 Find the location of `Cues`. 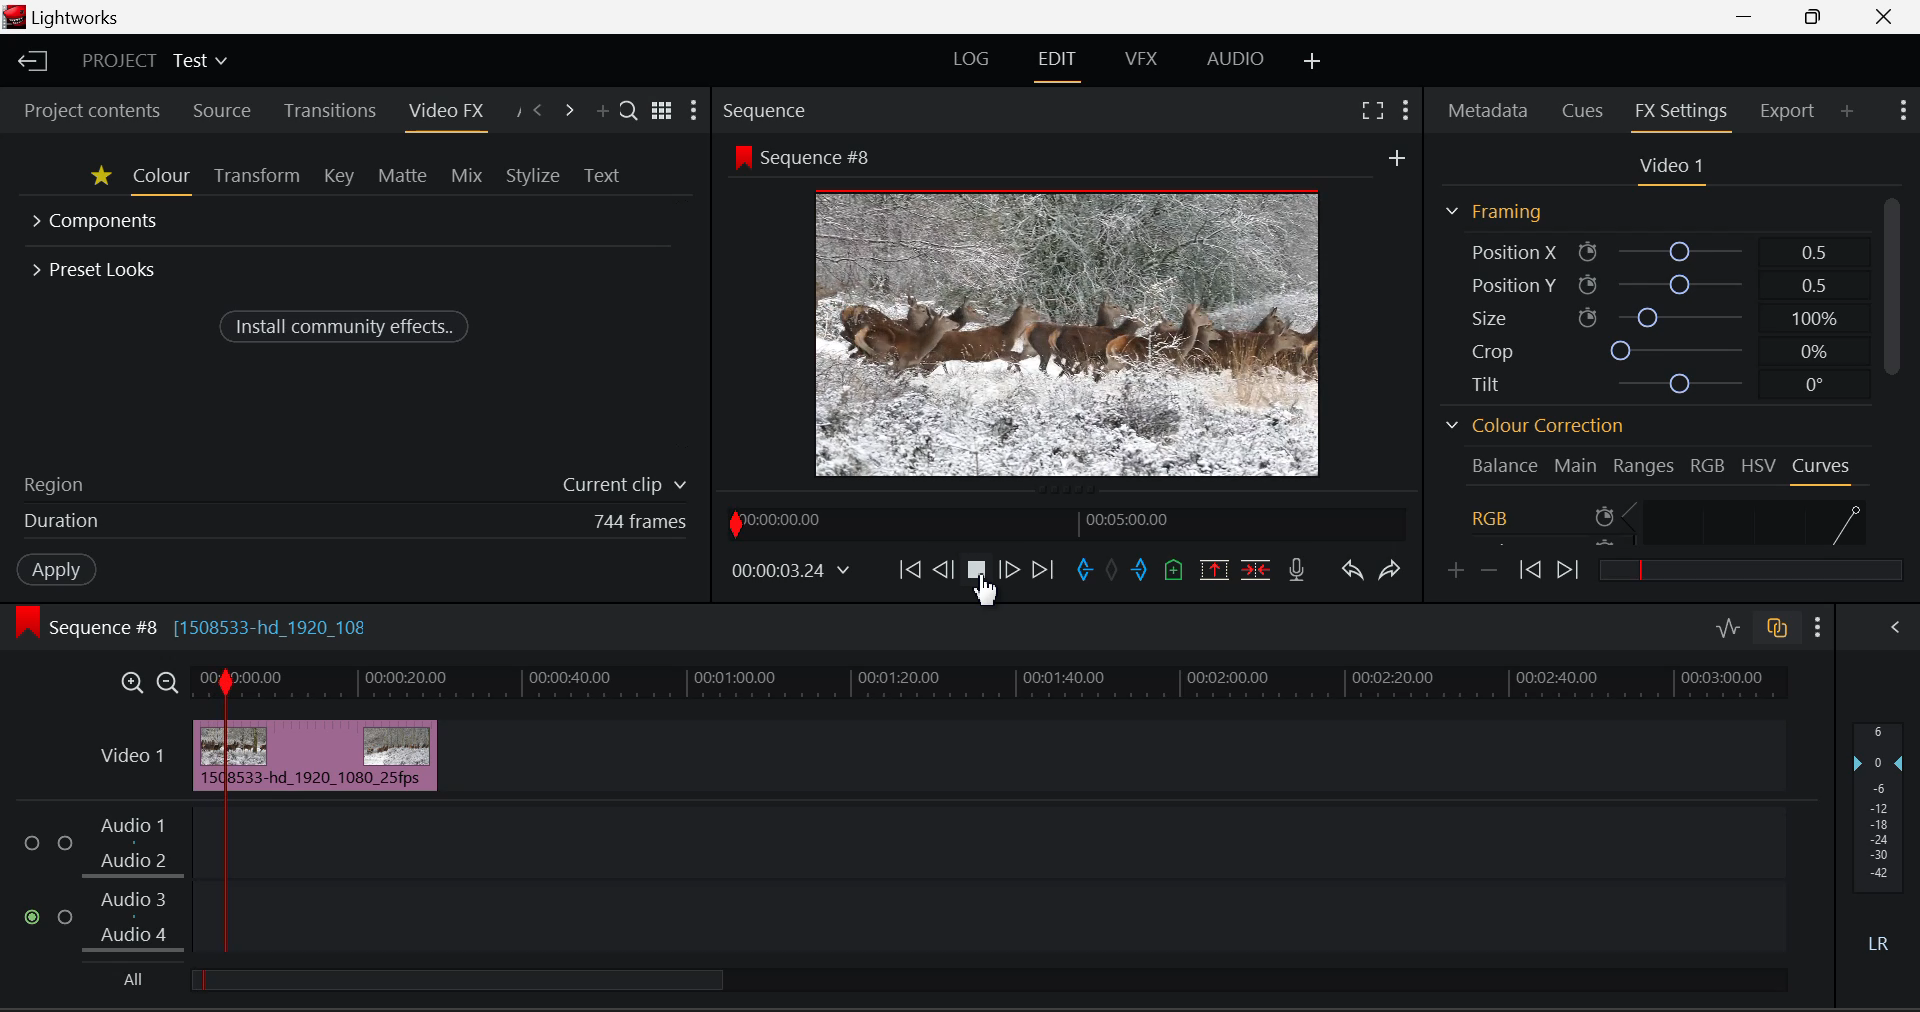

Cues is located at coordinates (1583, 111).